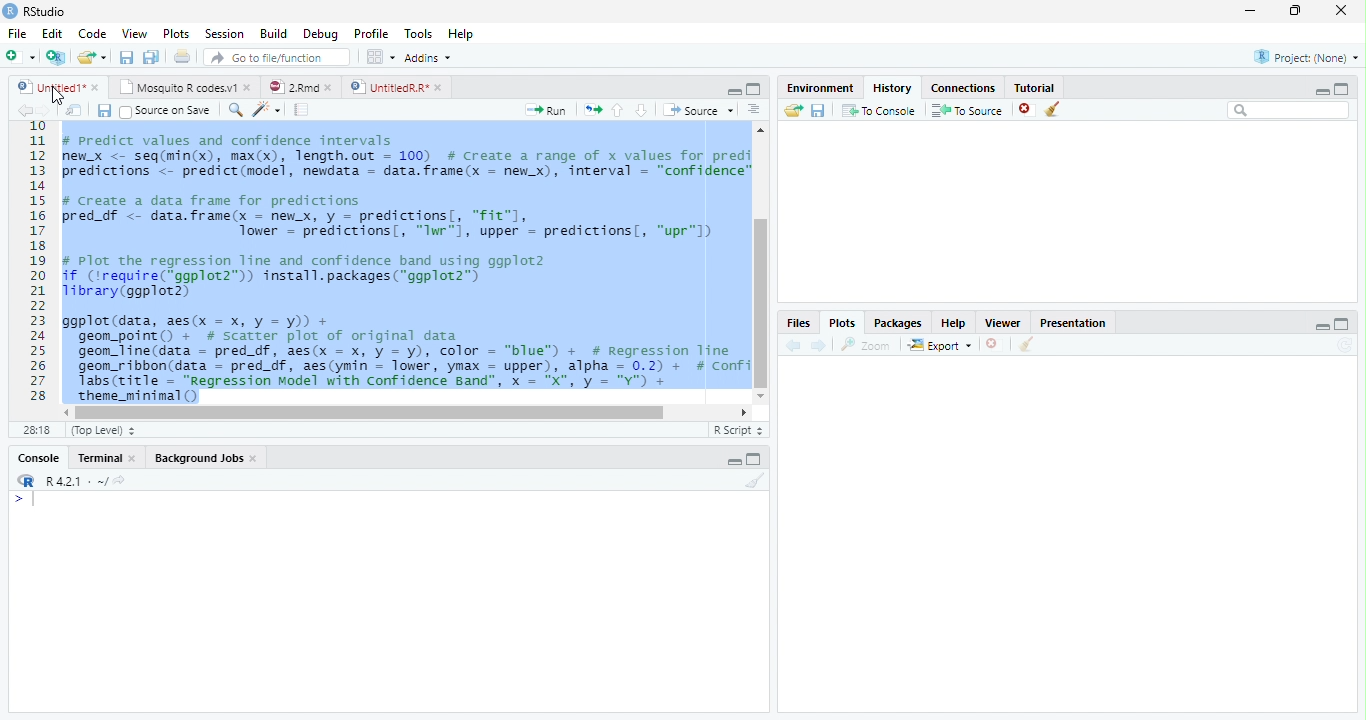  I want to click on Plots, so click(844, 322).